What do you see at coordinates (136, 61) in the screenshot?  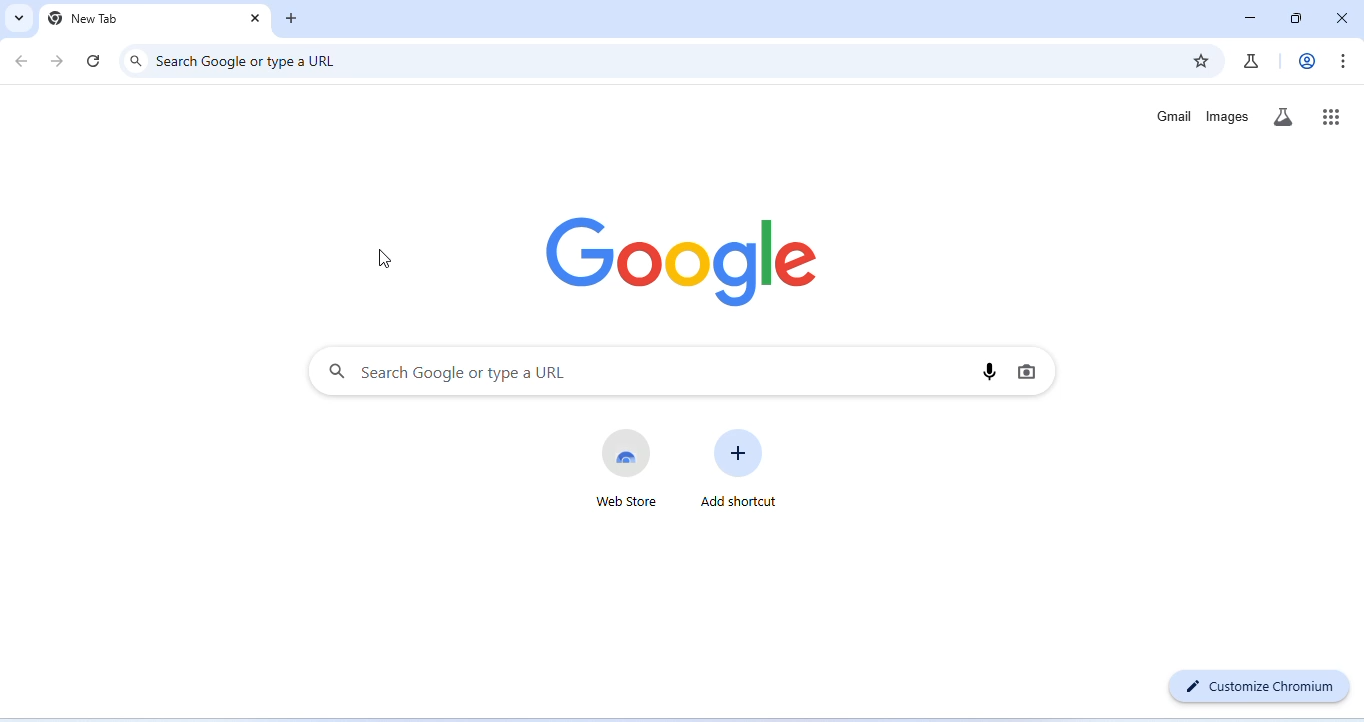 I see `search icon` at bounding box center [136, 61].